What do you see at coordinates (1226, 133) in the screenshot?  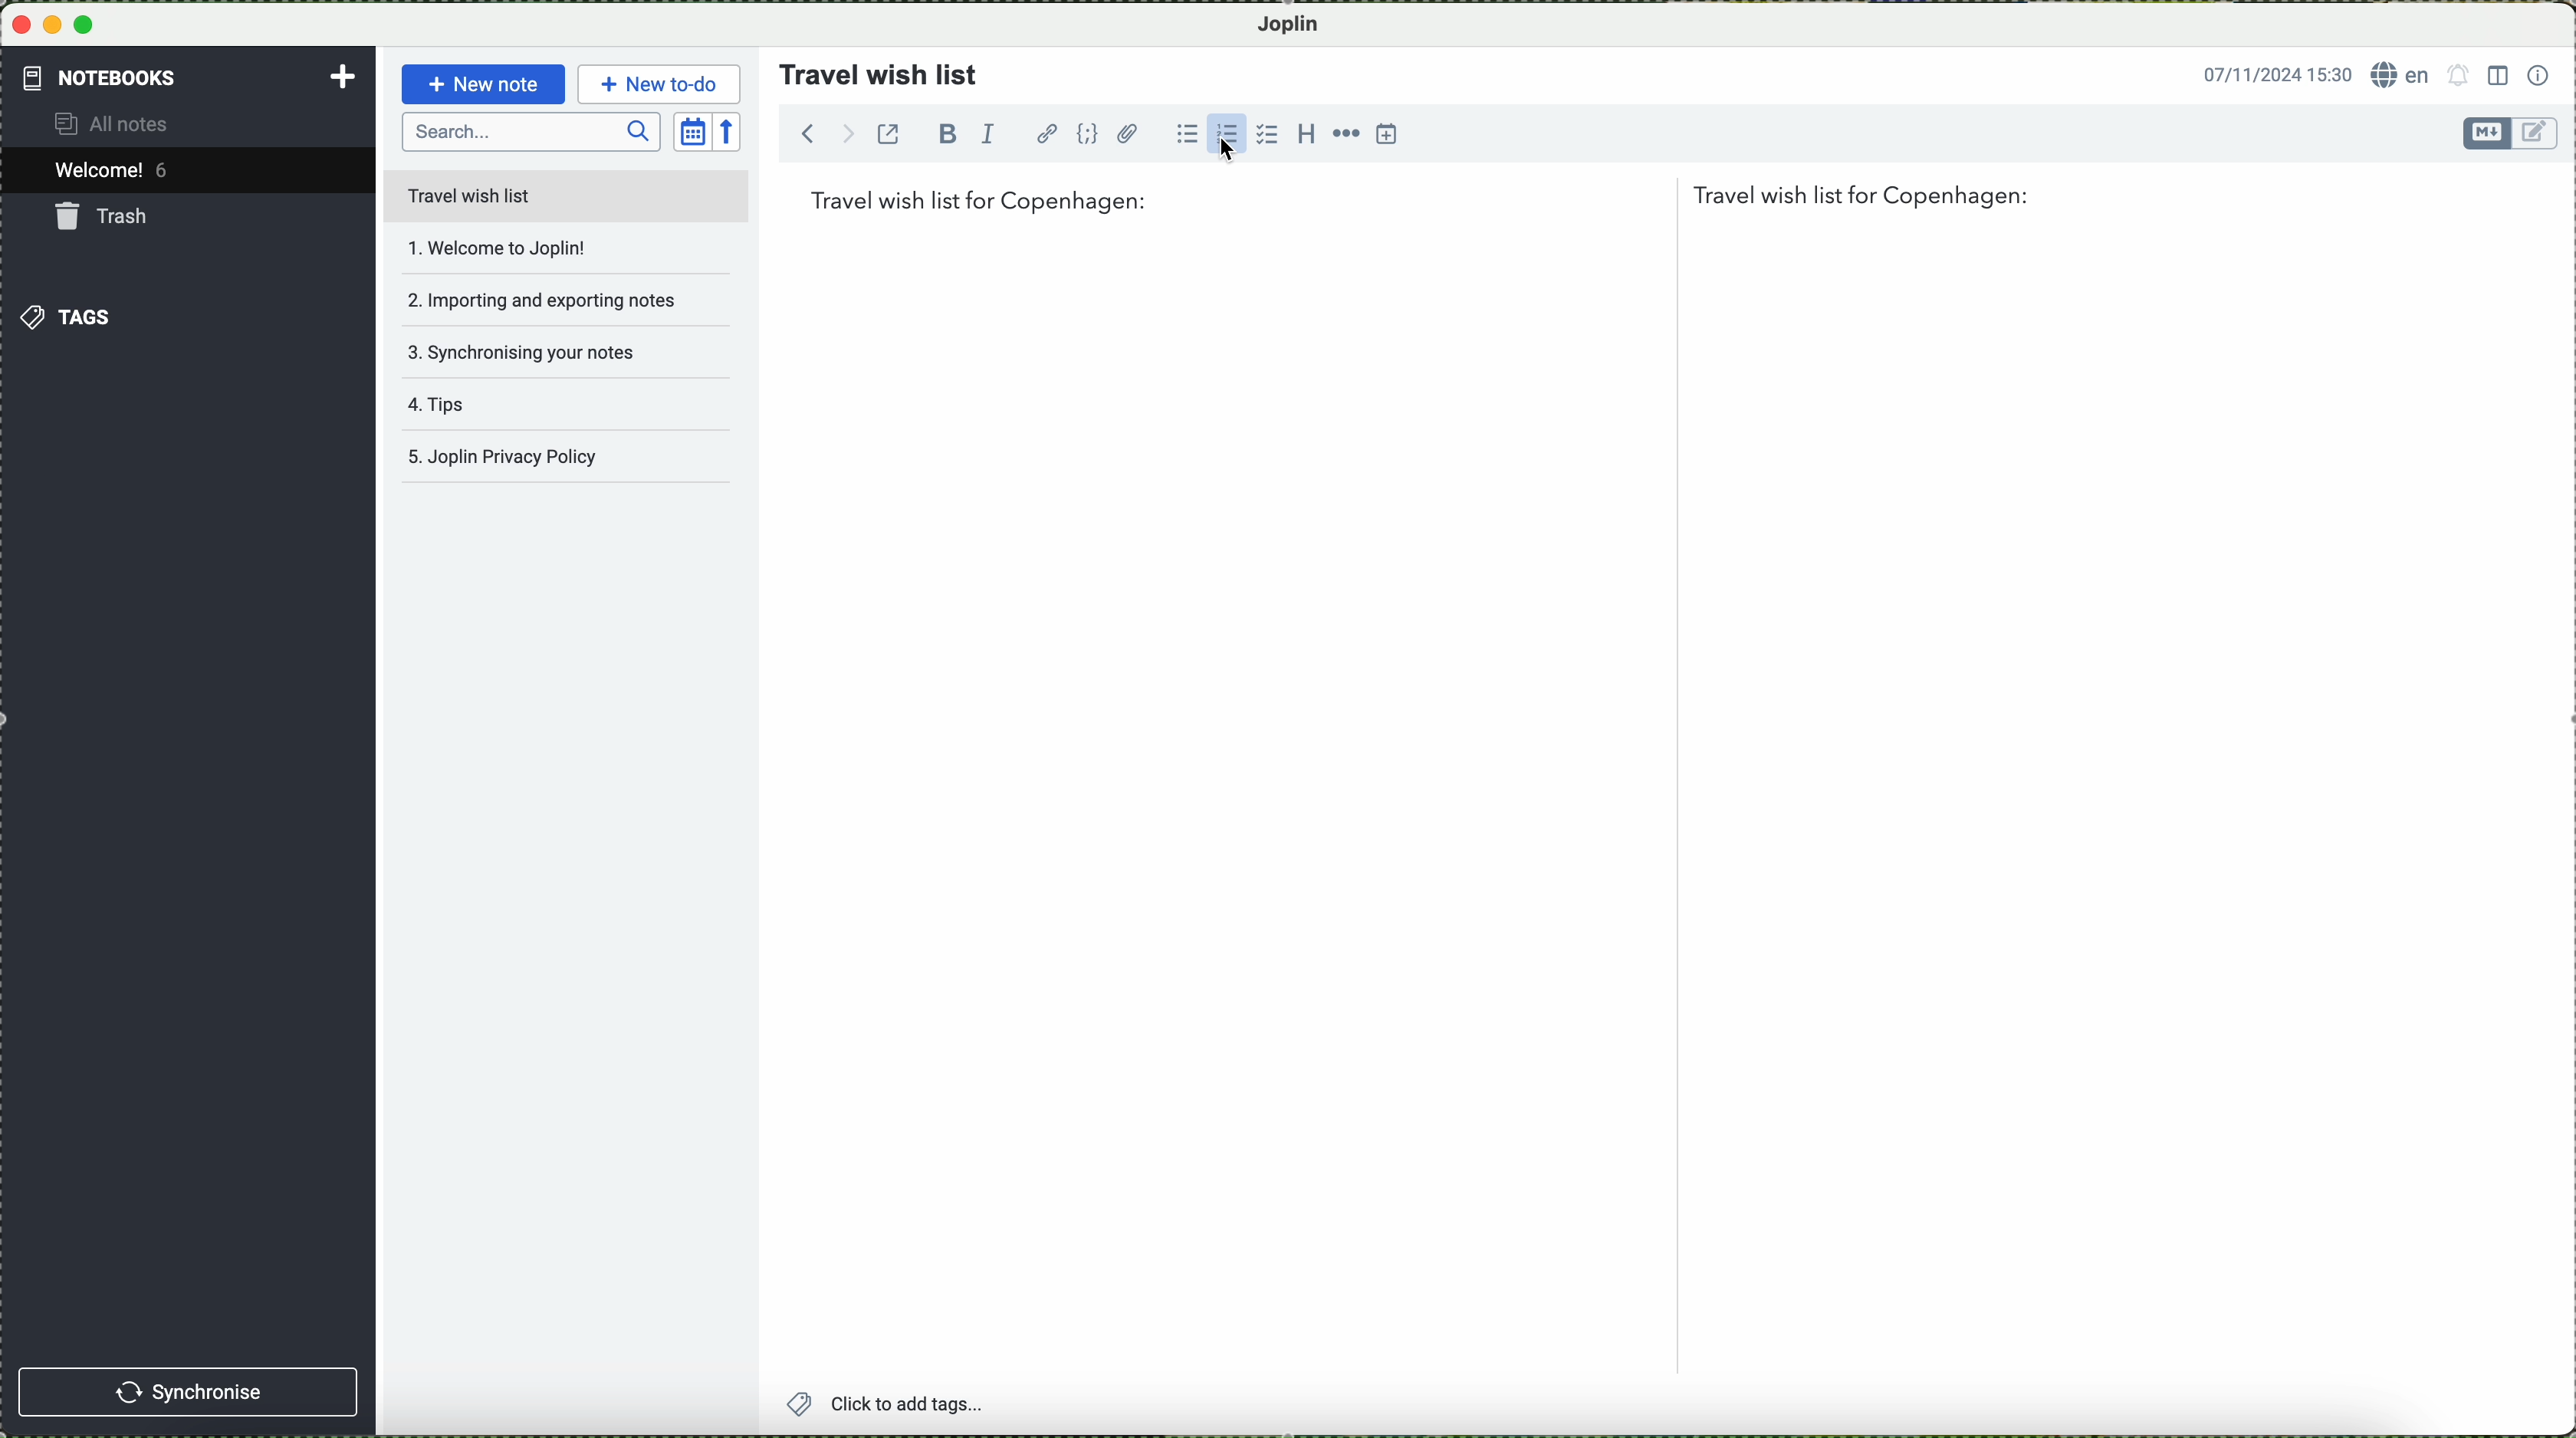 I see `numbered list` at bounding box center [1226, 133].